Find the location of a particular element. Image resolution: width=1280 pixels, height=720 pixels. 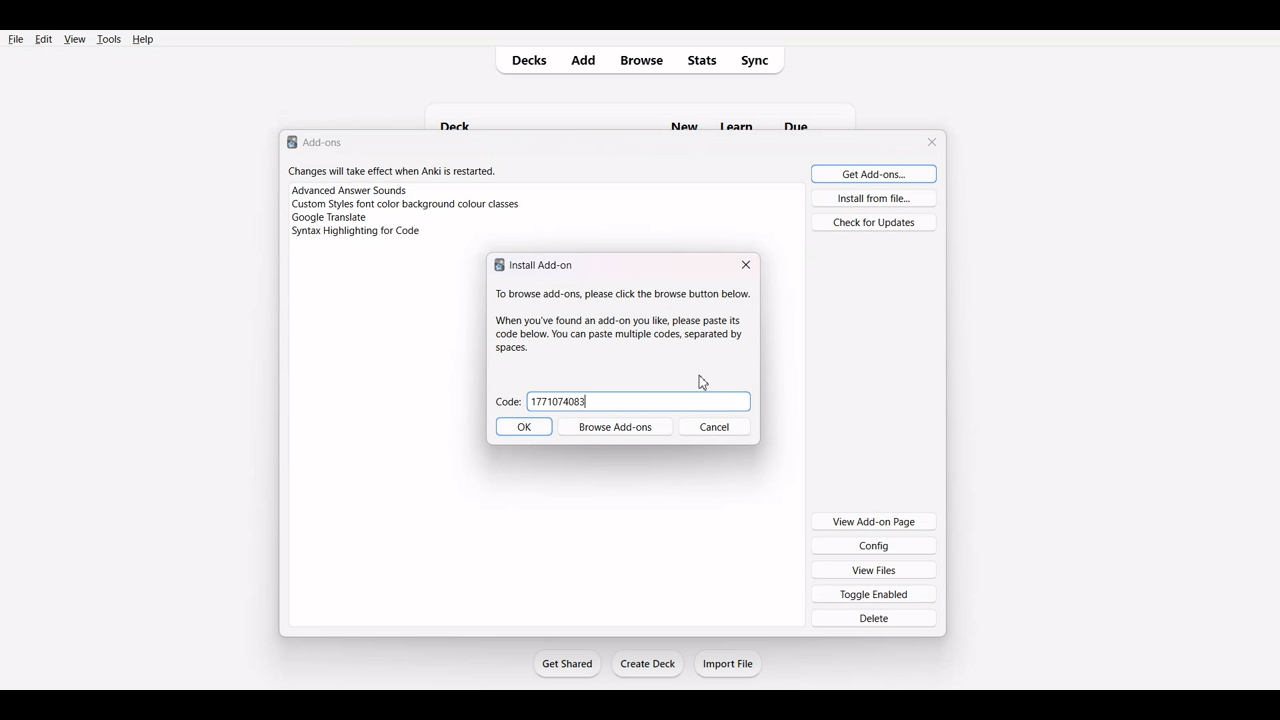

Edit is located at coordinates (43, 39).